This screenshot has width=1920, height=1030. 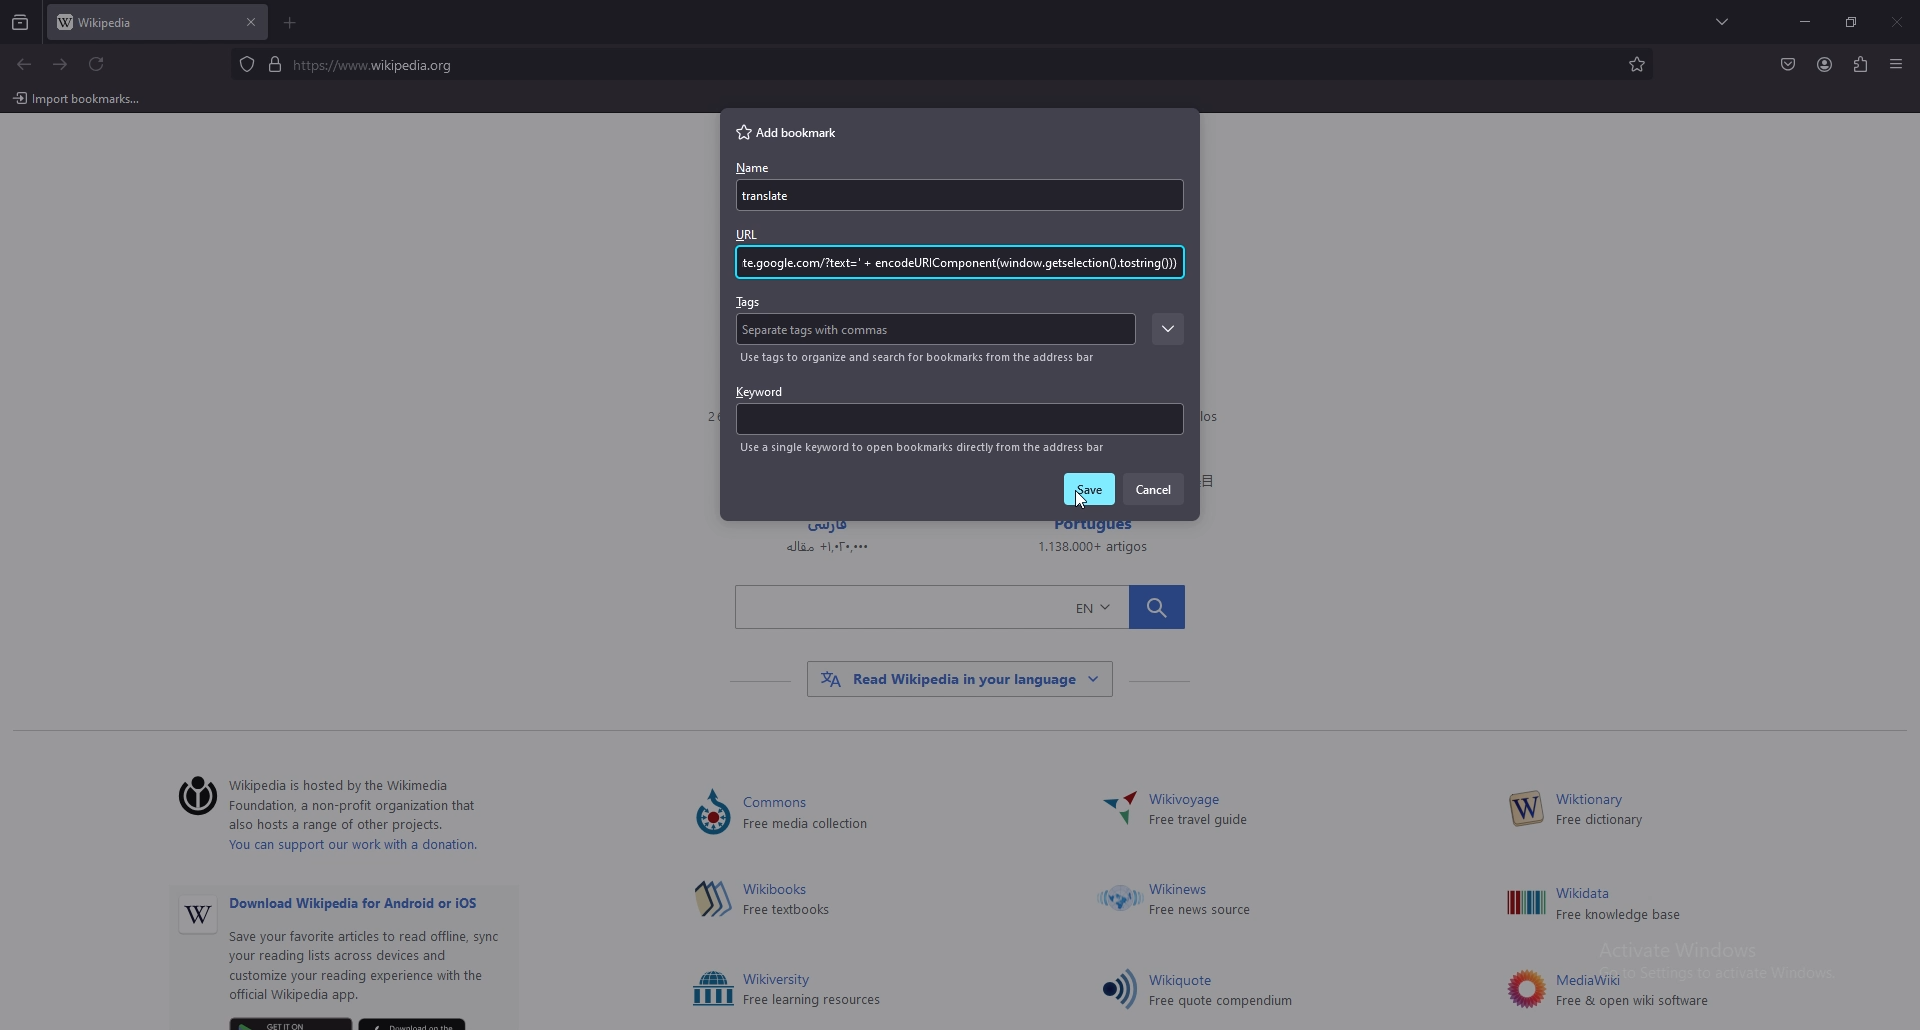 I want to click on url, so click(x=761, y=234).